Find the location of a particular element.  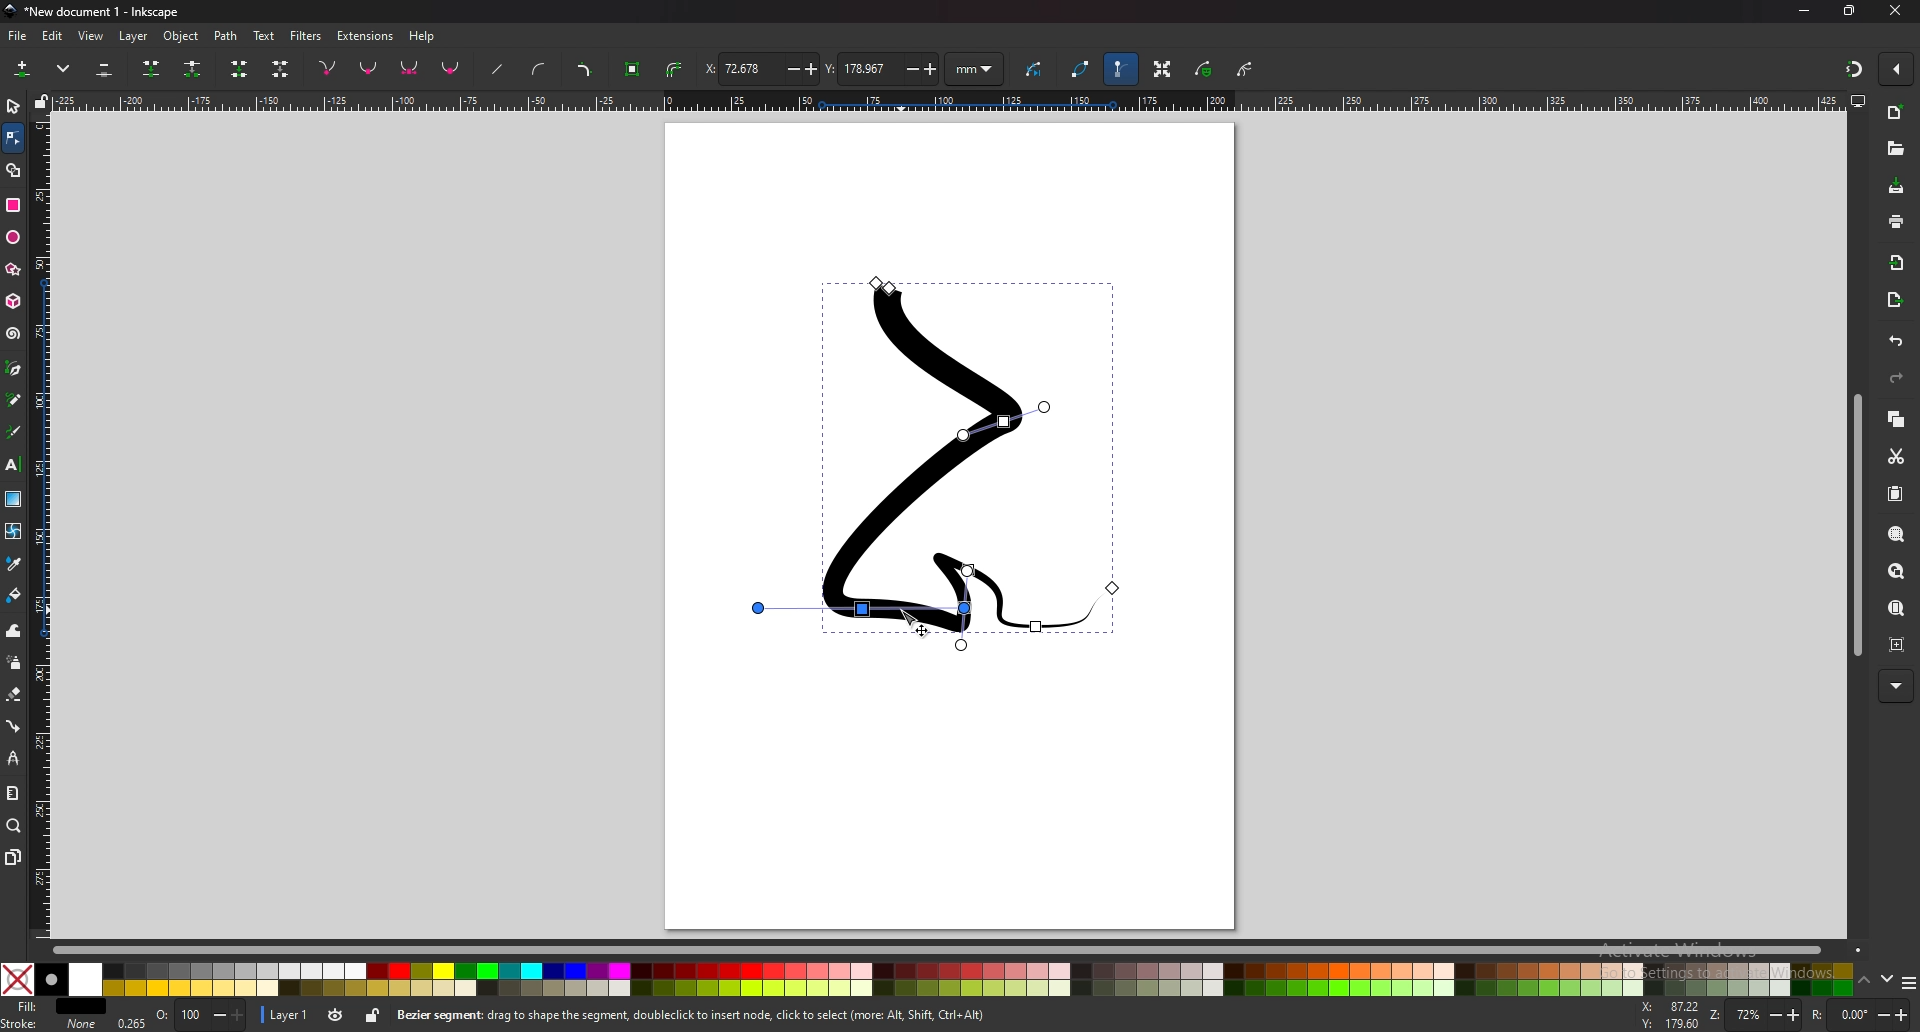

fill is located at coordinates (55, 1007).